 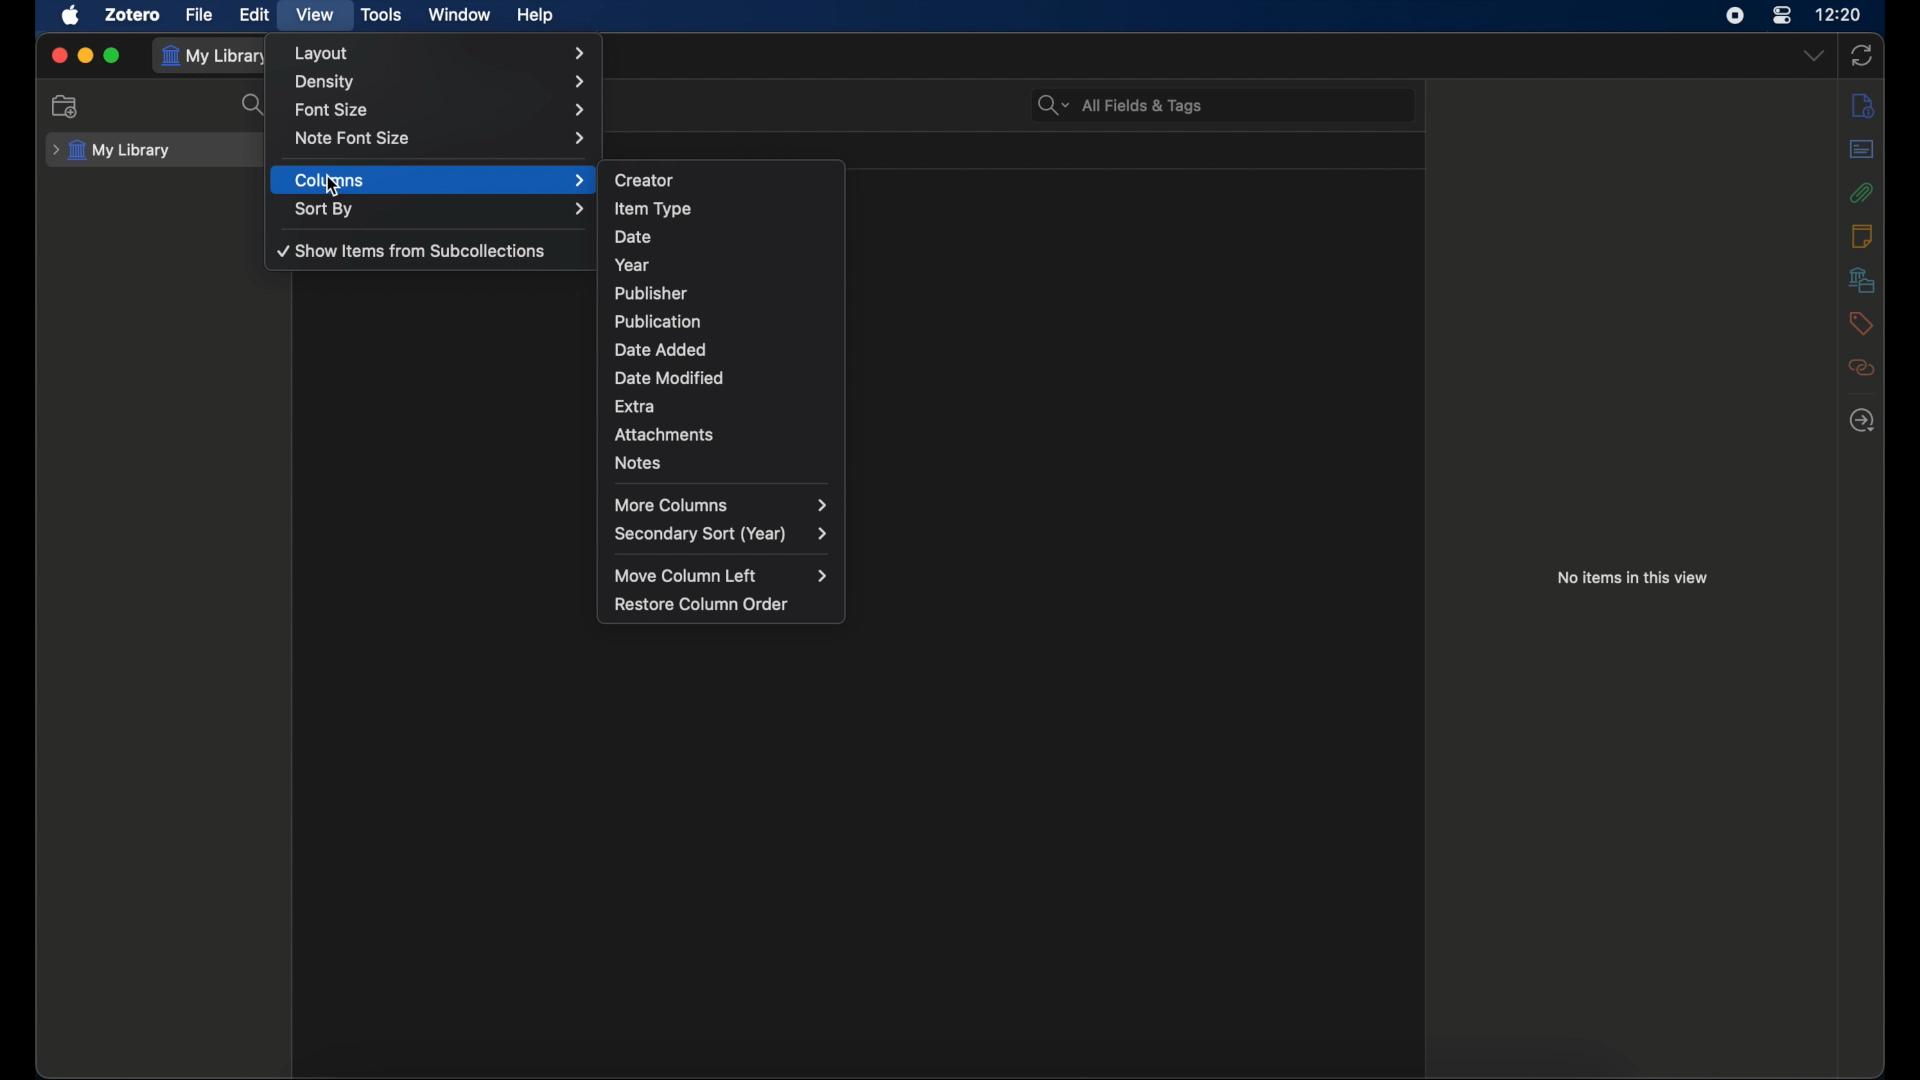 What do you see at coordinates (217, 57) in the screenshot?
I see `my library` at bounding box center [217, 57].